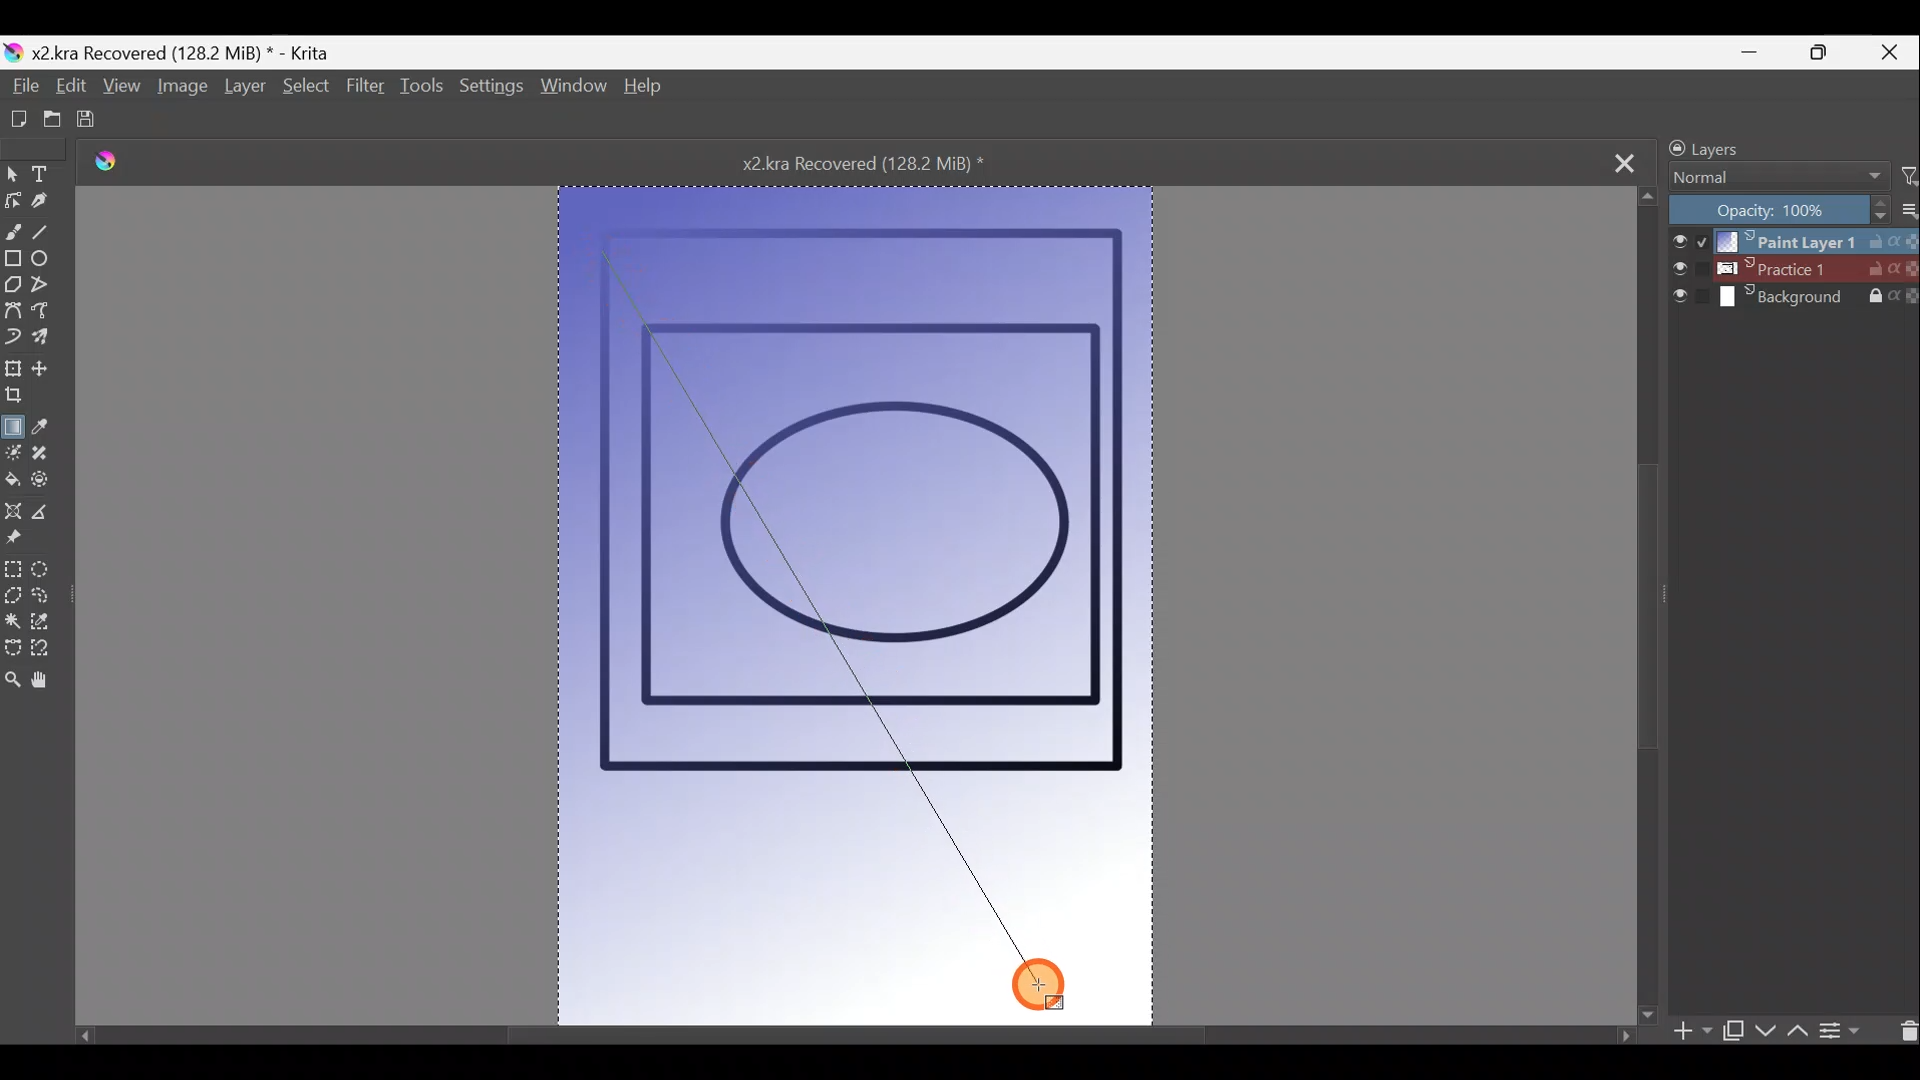 This screenshot has width=1920, height=1080. Describe the element at coordinates (43, 657) in the screenshot. I see `Magnetic curve selection tool` at that location.